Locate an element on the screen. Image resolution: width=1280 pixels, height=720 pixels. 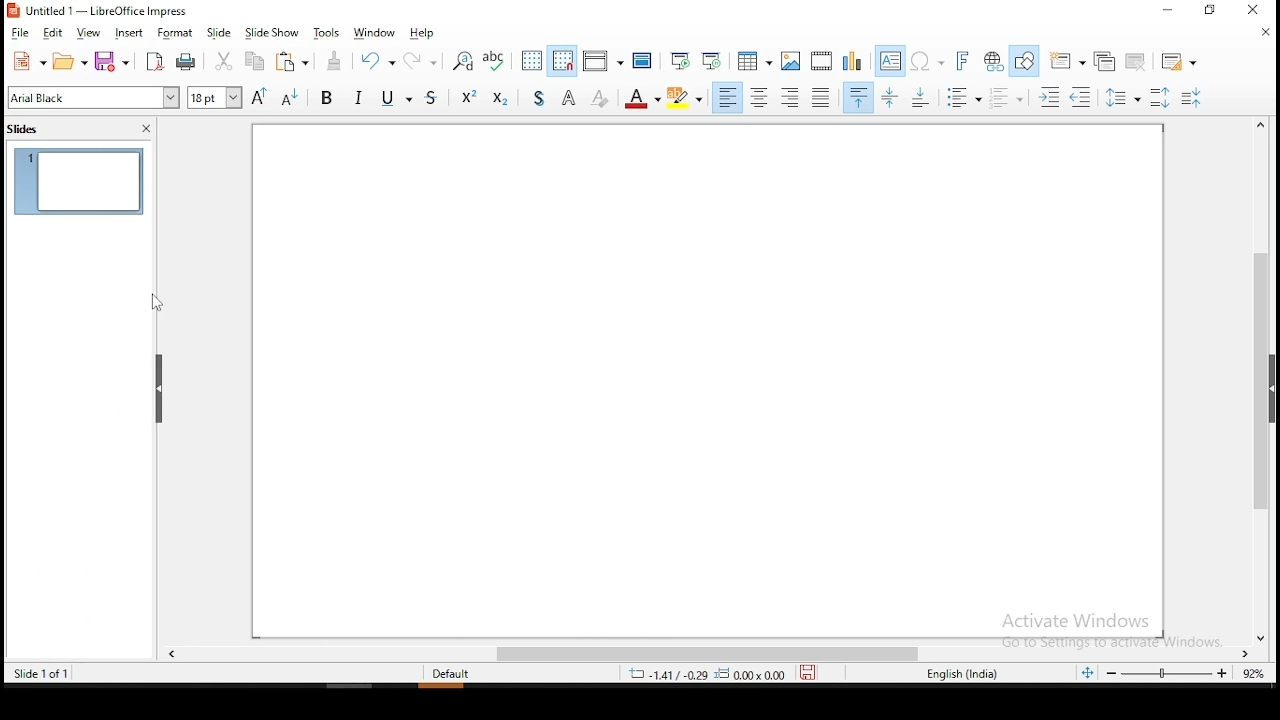
subscript is located at coordinates (501, 99).